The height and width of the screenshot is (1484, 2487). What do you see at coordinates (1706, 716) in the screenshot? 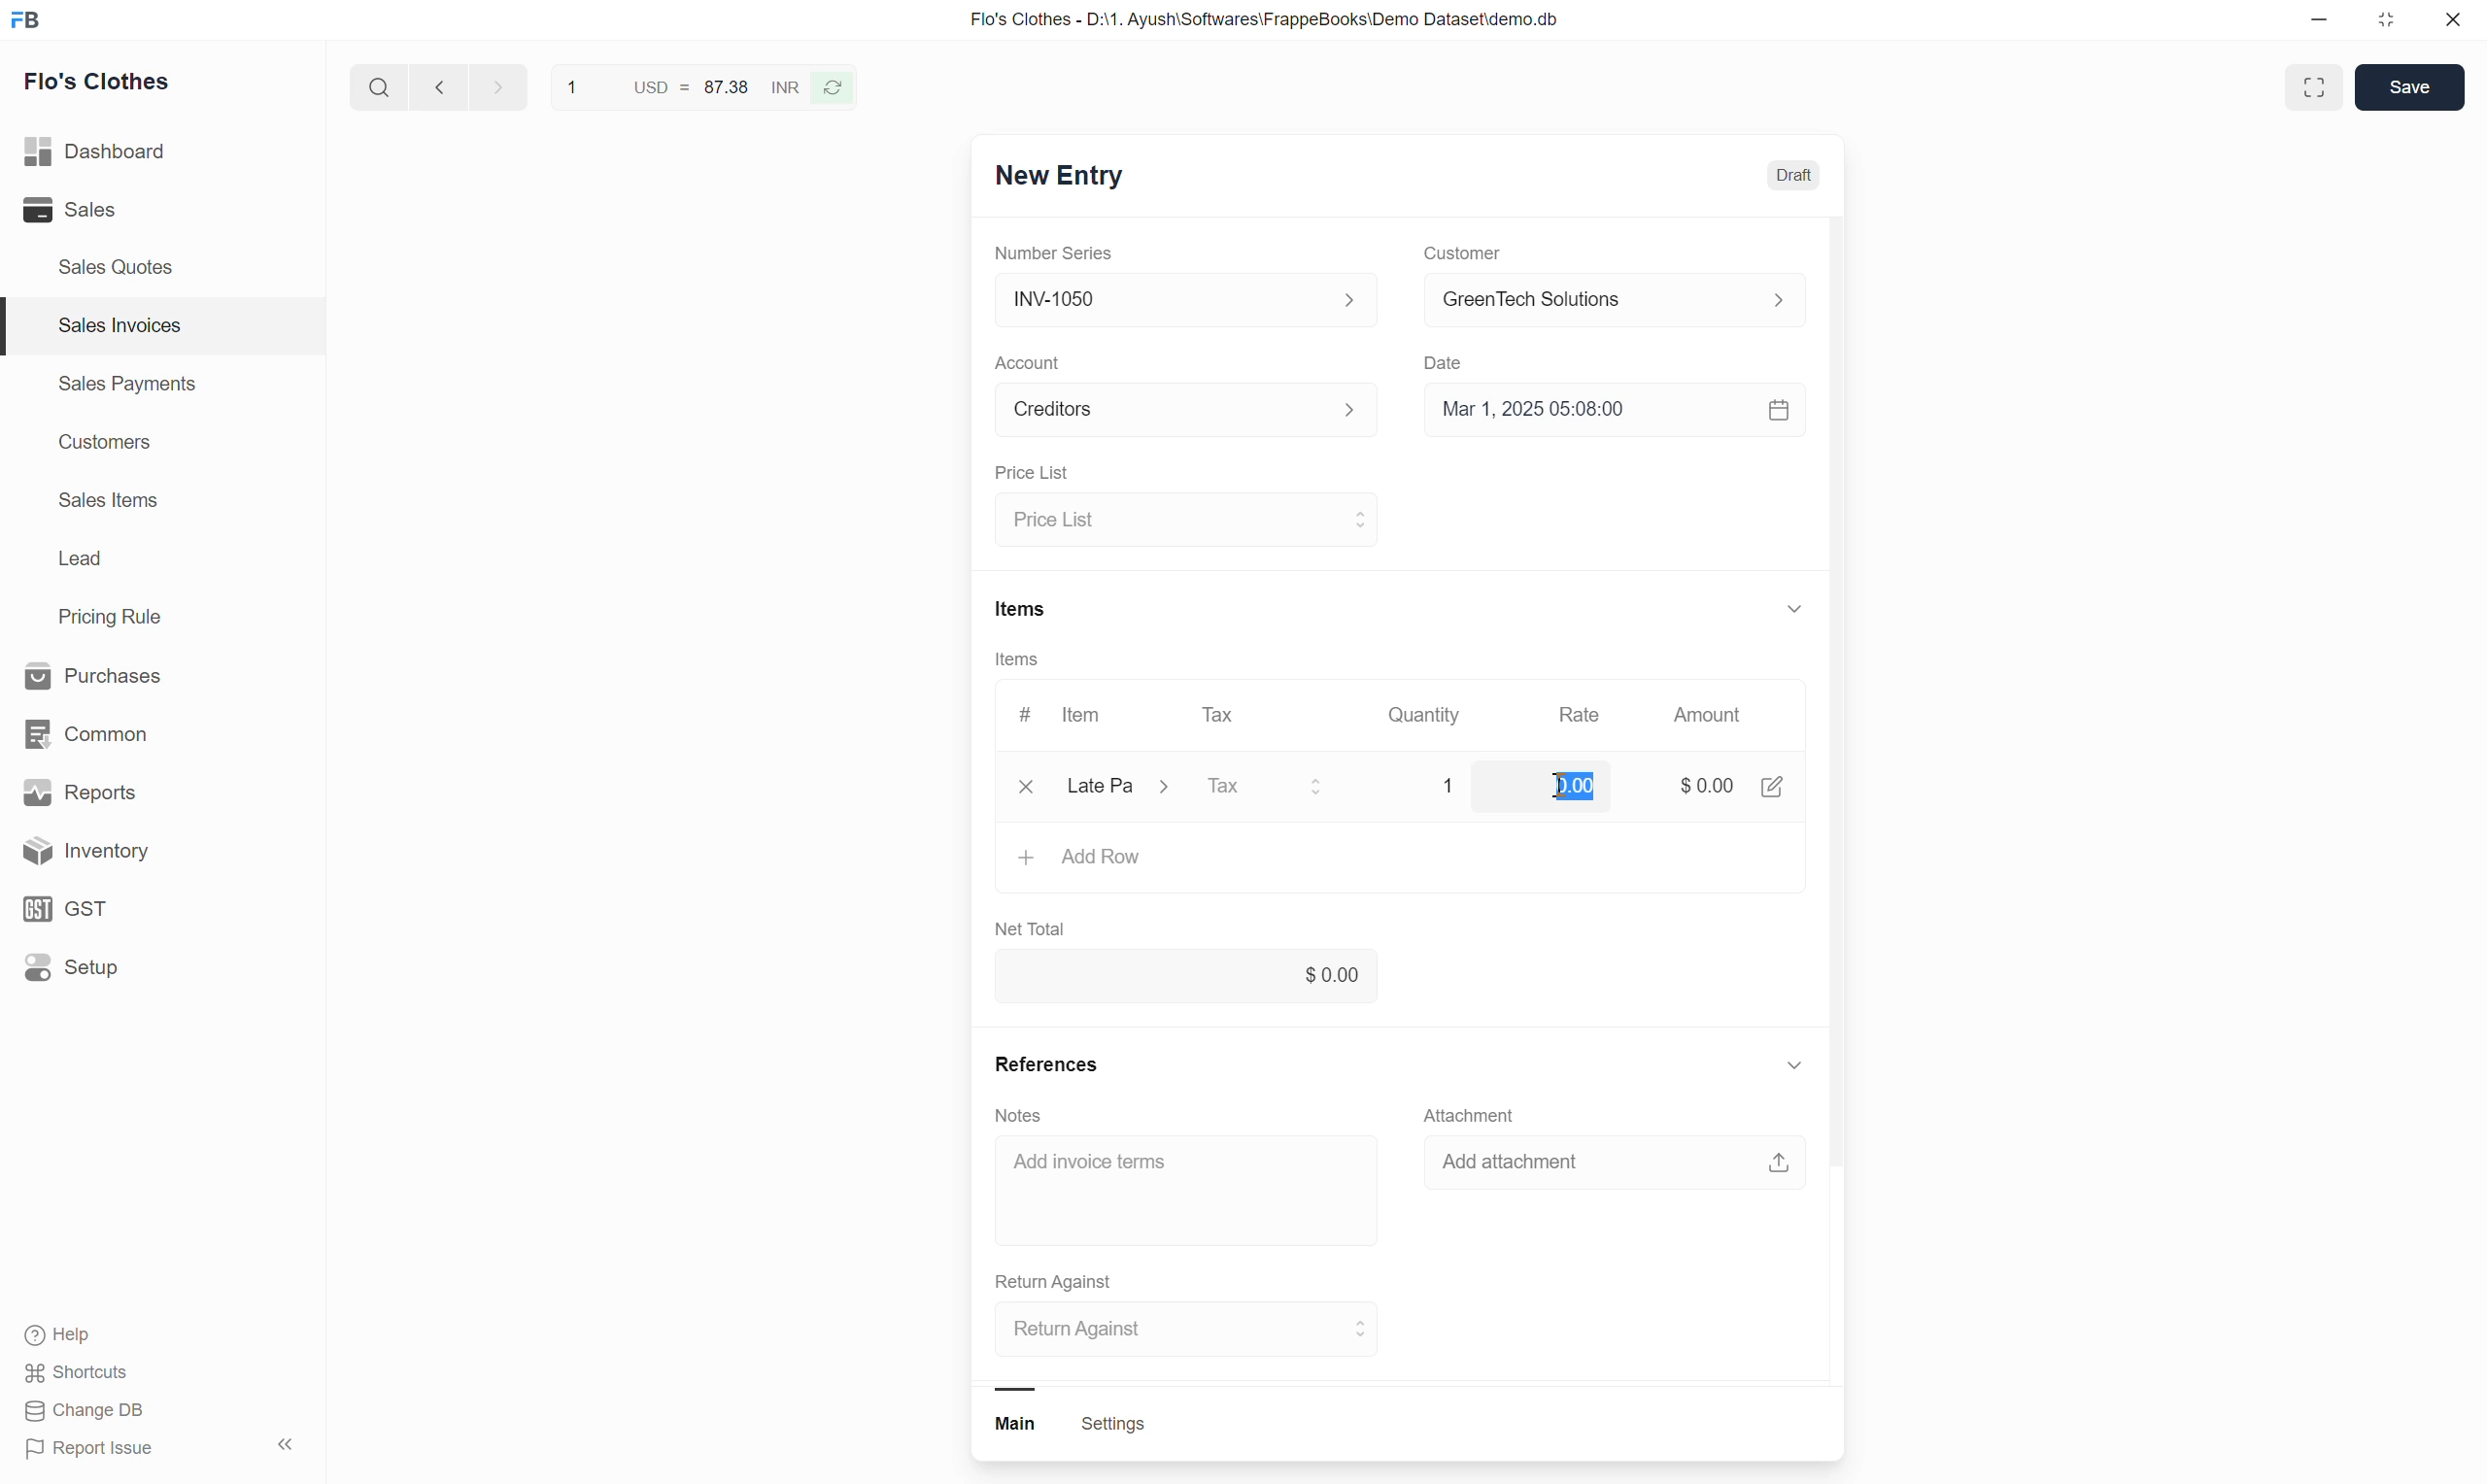
I see `Amount` at bounding box center [1706, 716].